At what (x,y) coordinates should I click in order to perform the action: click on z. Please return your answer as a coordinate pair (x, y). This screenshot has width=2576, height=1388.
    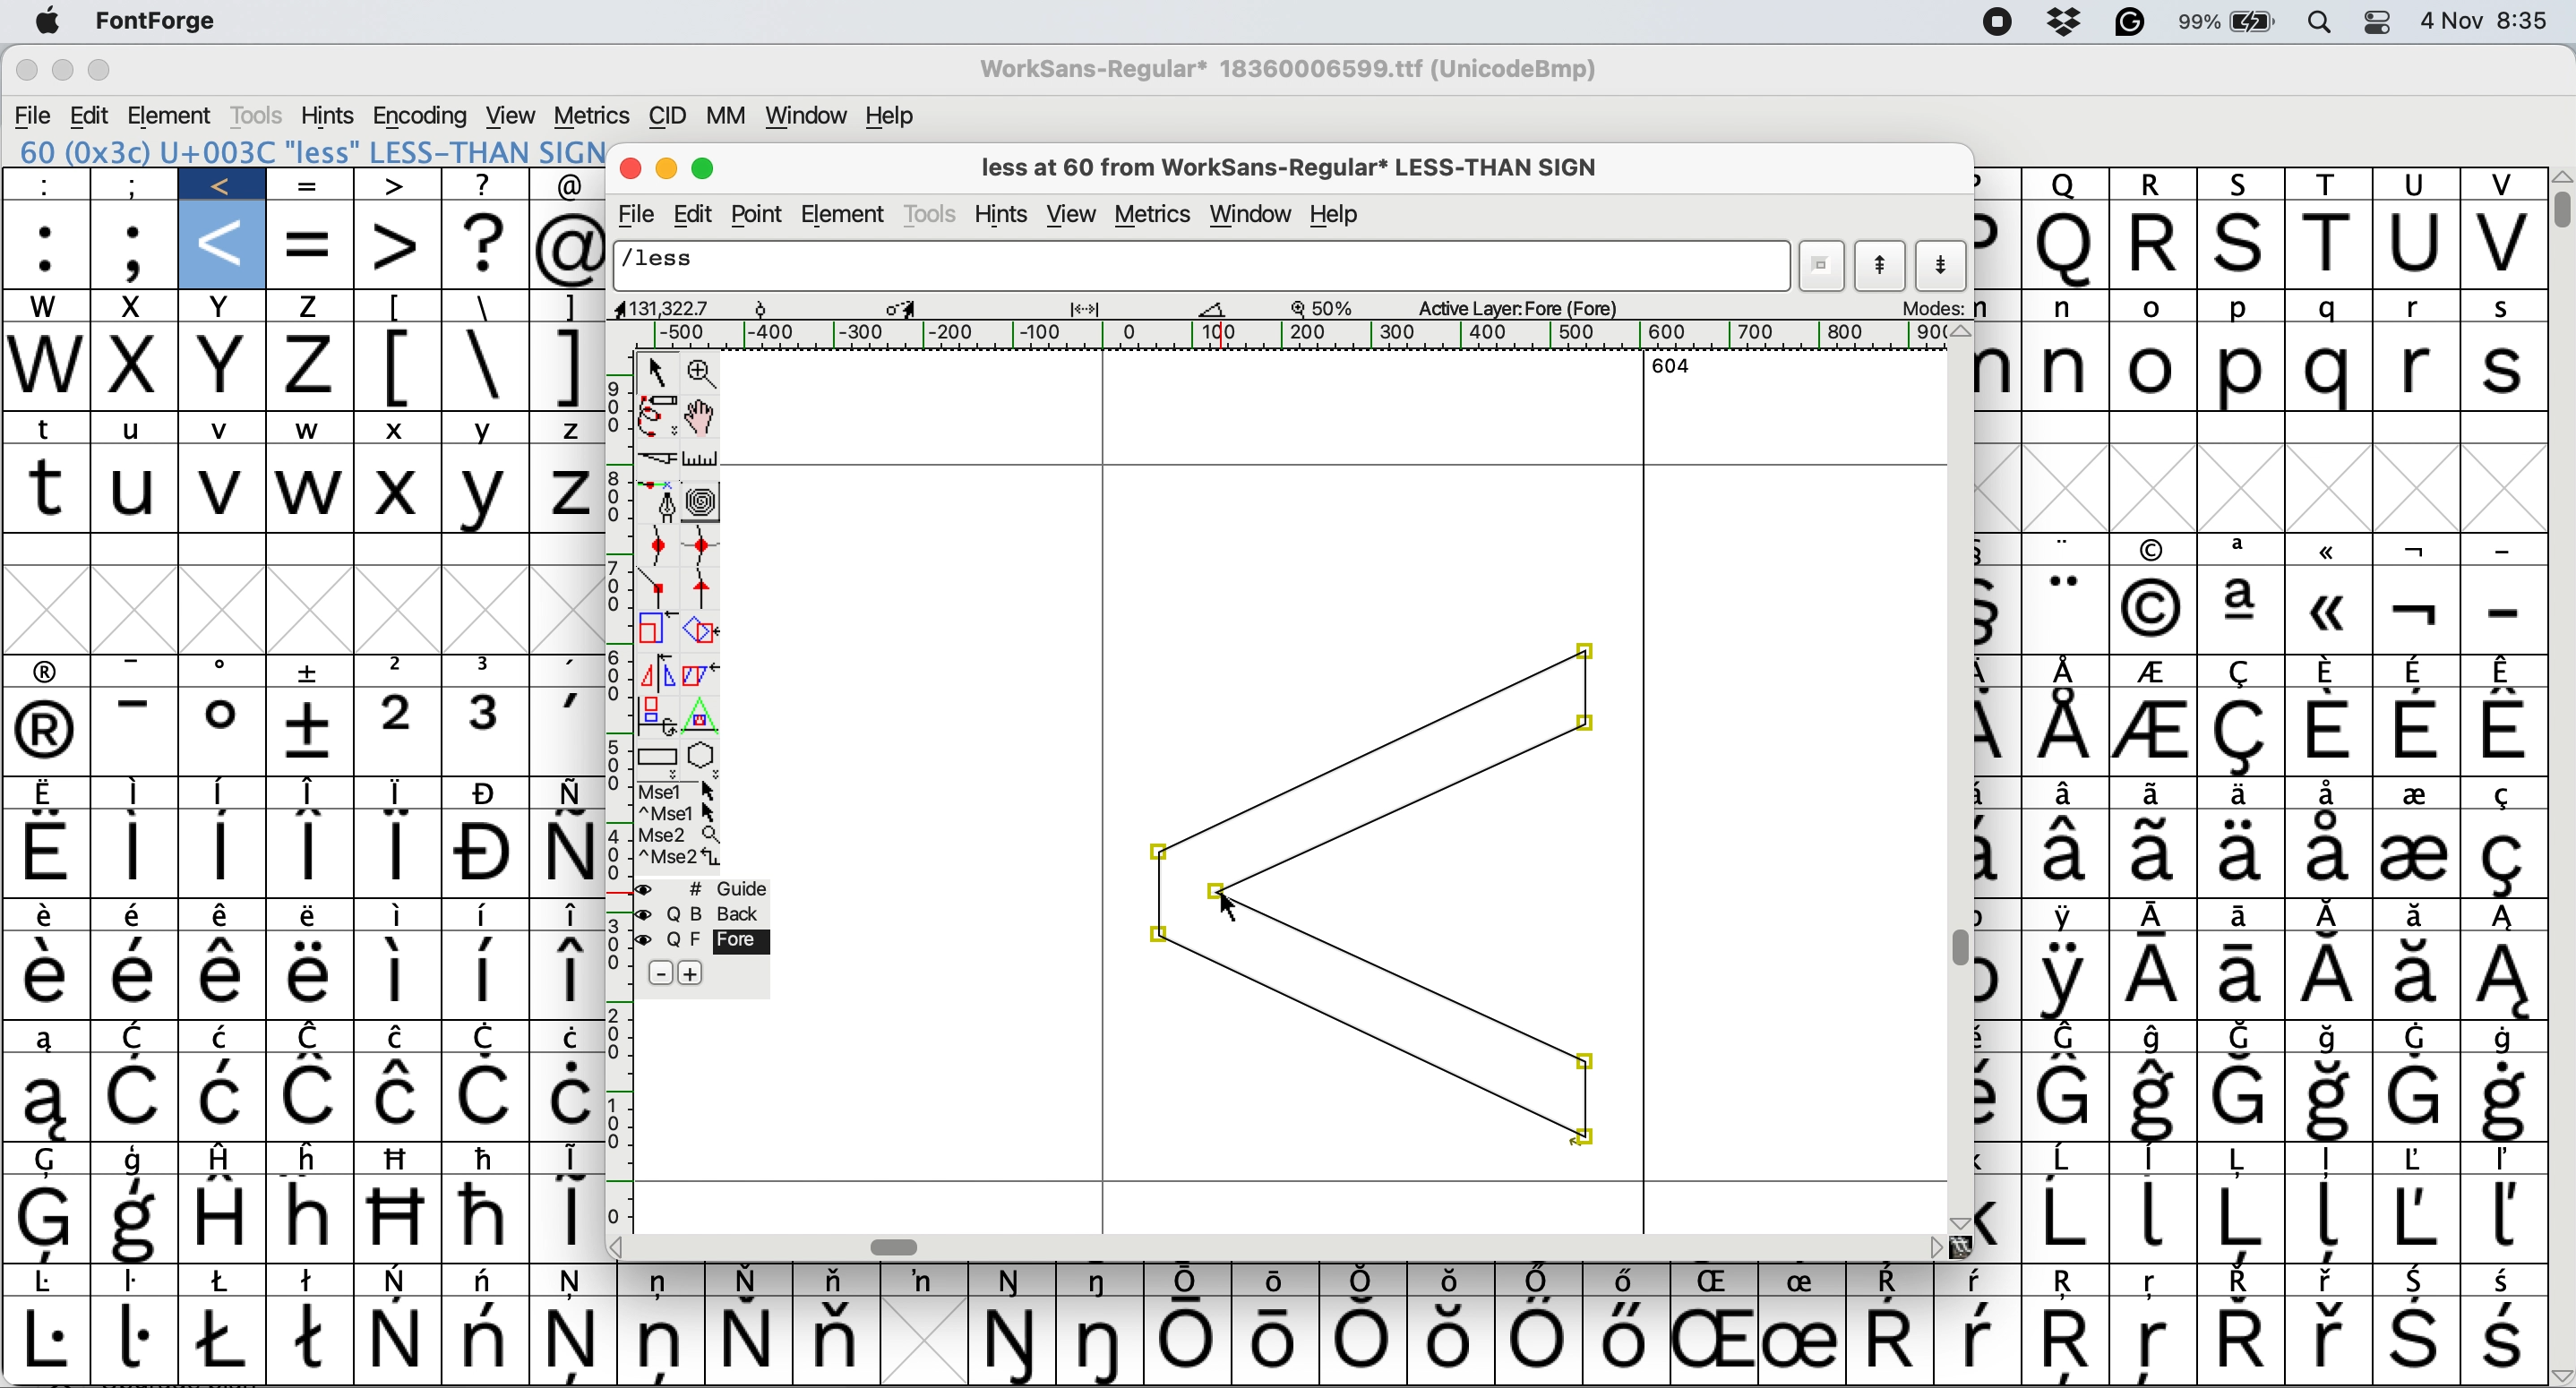
    Looking at the image, I should click on (311, 369).